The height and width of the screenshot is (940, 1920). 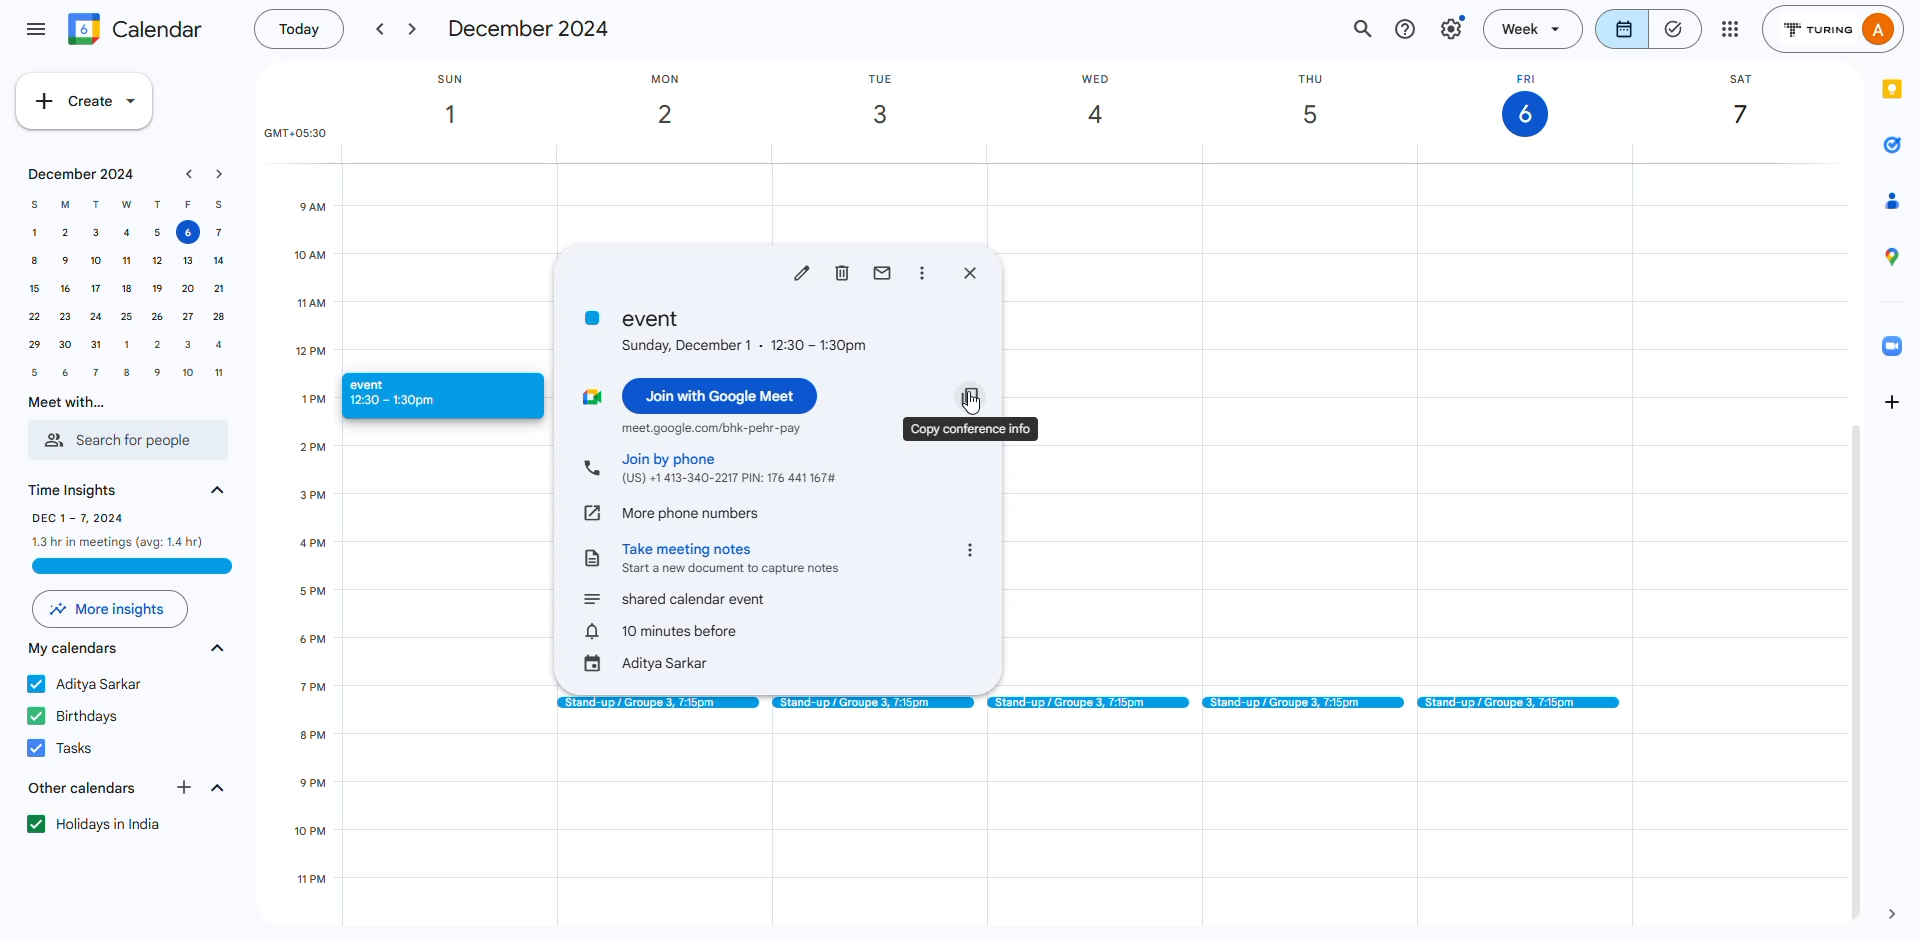 What do you see at coordinates (220, 234) in the screenshot?
I see `7` at bounding box center [220, 234].